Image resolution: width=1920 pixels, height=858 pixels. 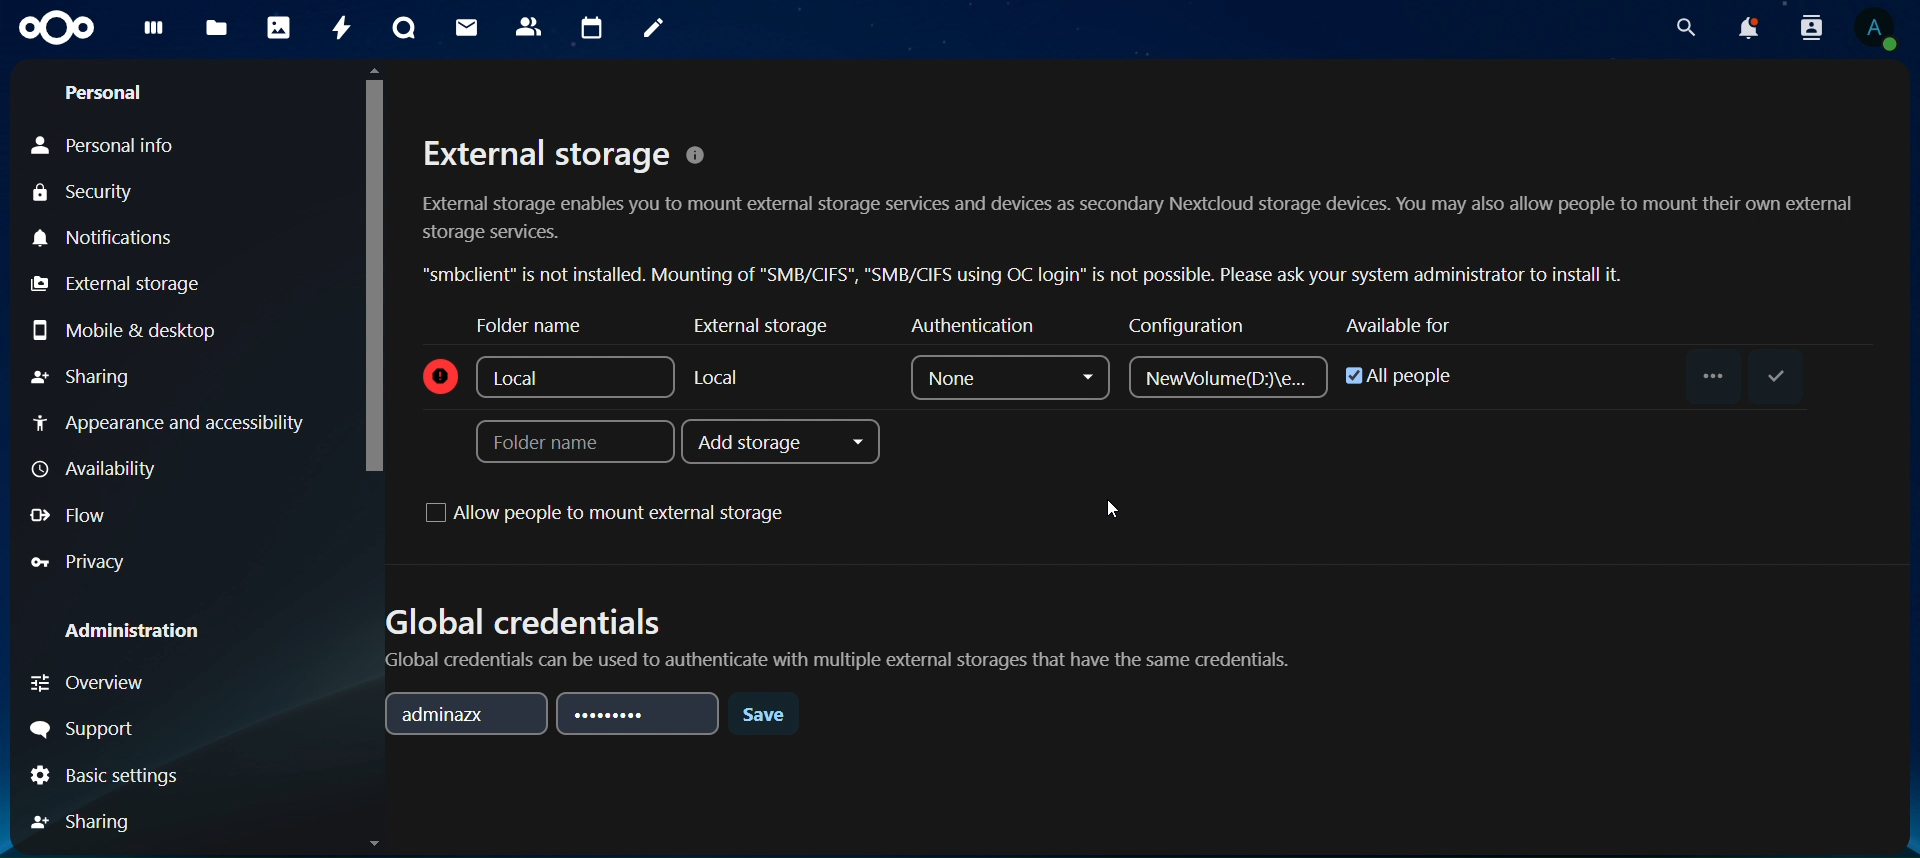 What do you see at coordinates (110, 141) in the screenshot?
I see `personal info` at bounding box center [110, 141].